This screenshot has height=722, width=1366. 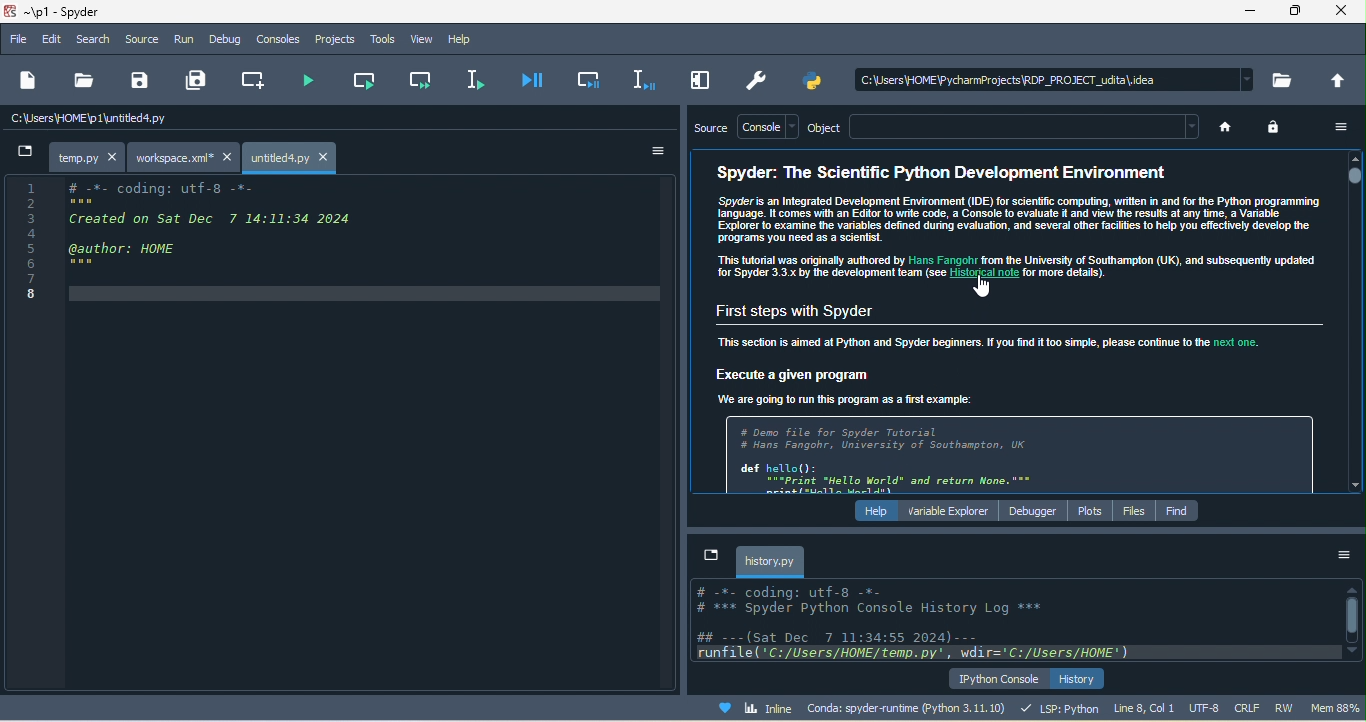 What do you see at coordinates (332, 245) in the screenshot?
I see `coding` at bounding box center [332, 245].